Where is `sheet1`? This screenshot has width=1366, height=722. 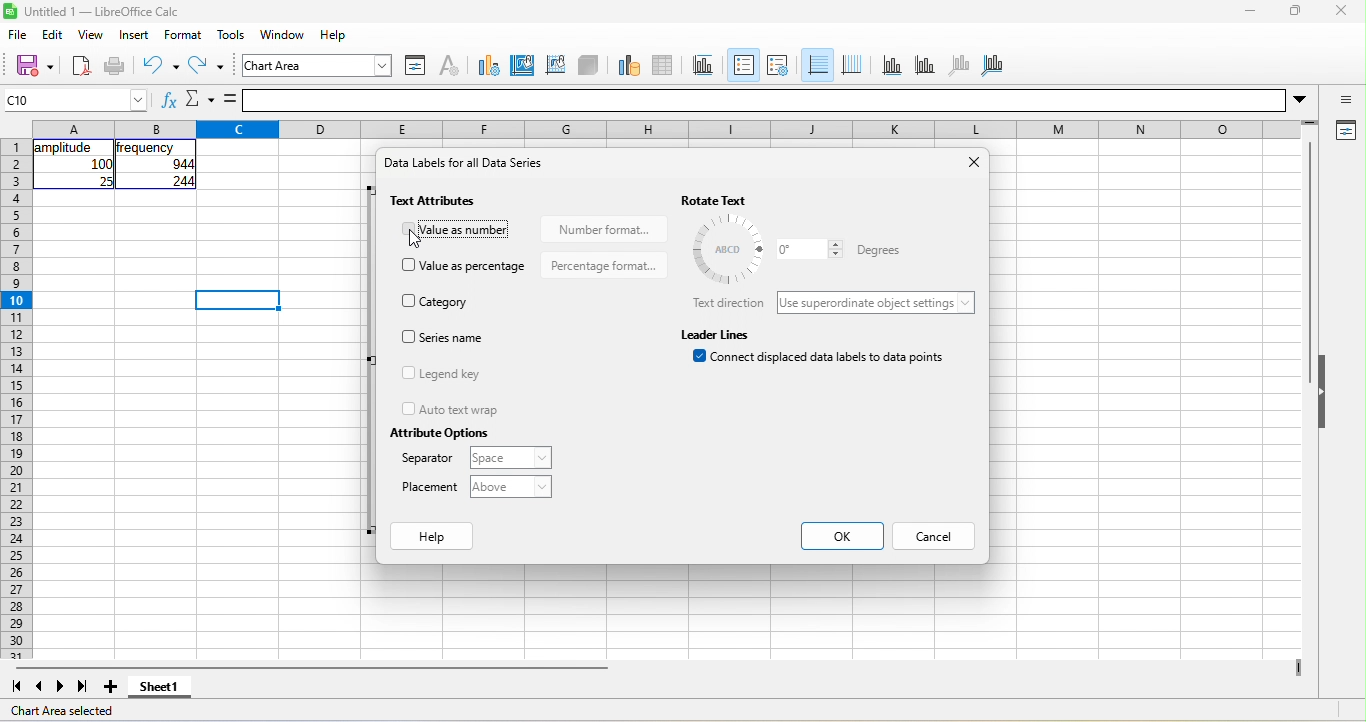 sheet1 is located at coordinates (164, 690).